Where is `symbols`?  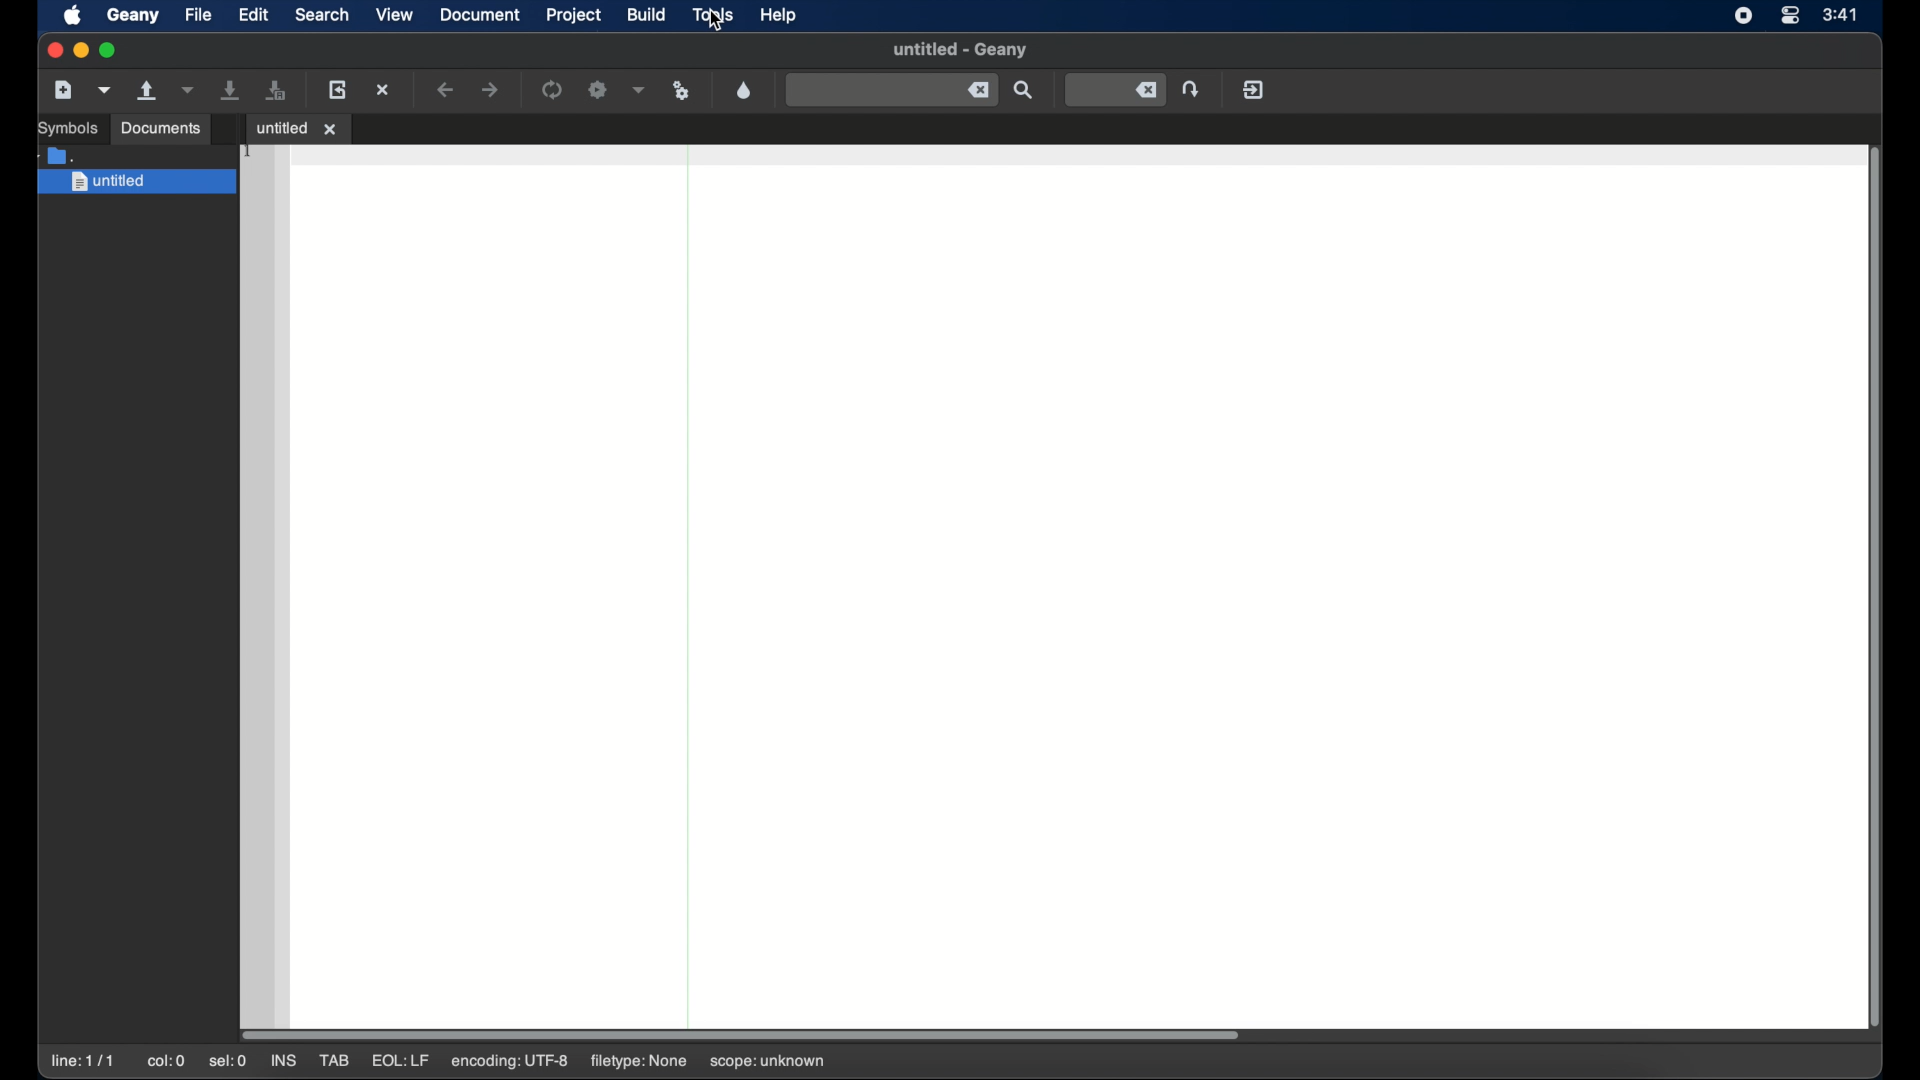
symbols is located at coordinates (66, 128).